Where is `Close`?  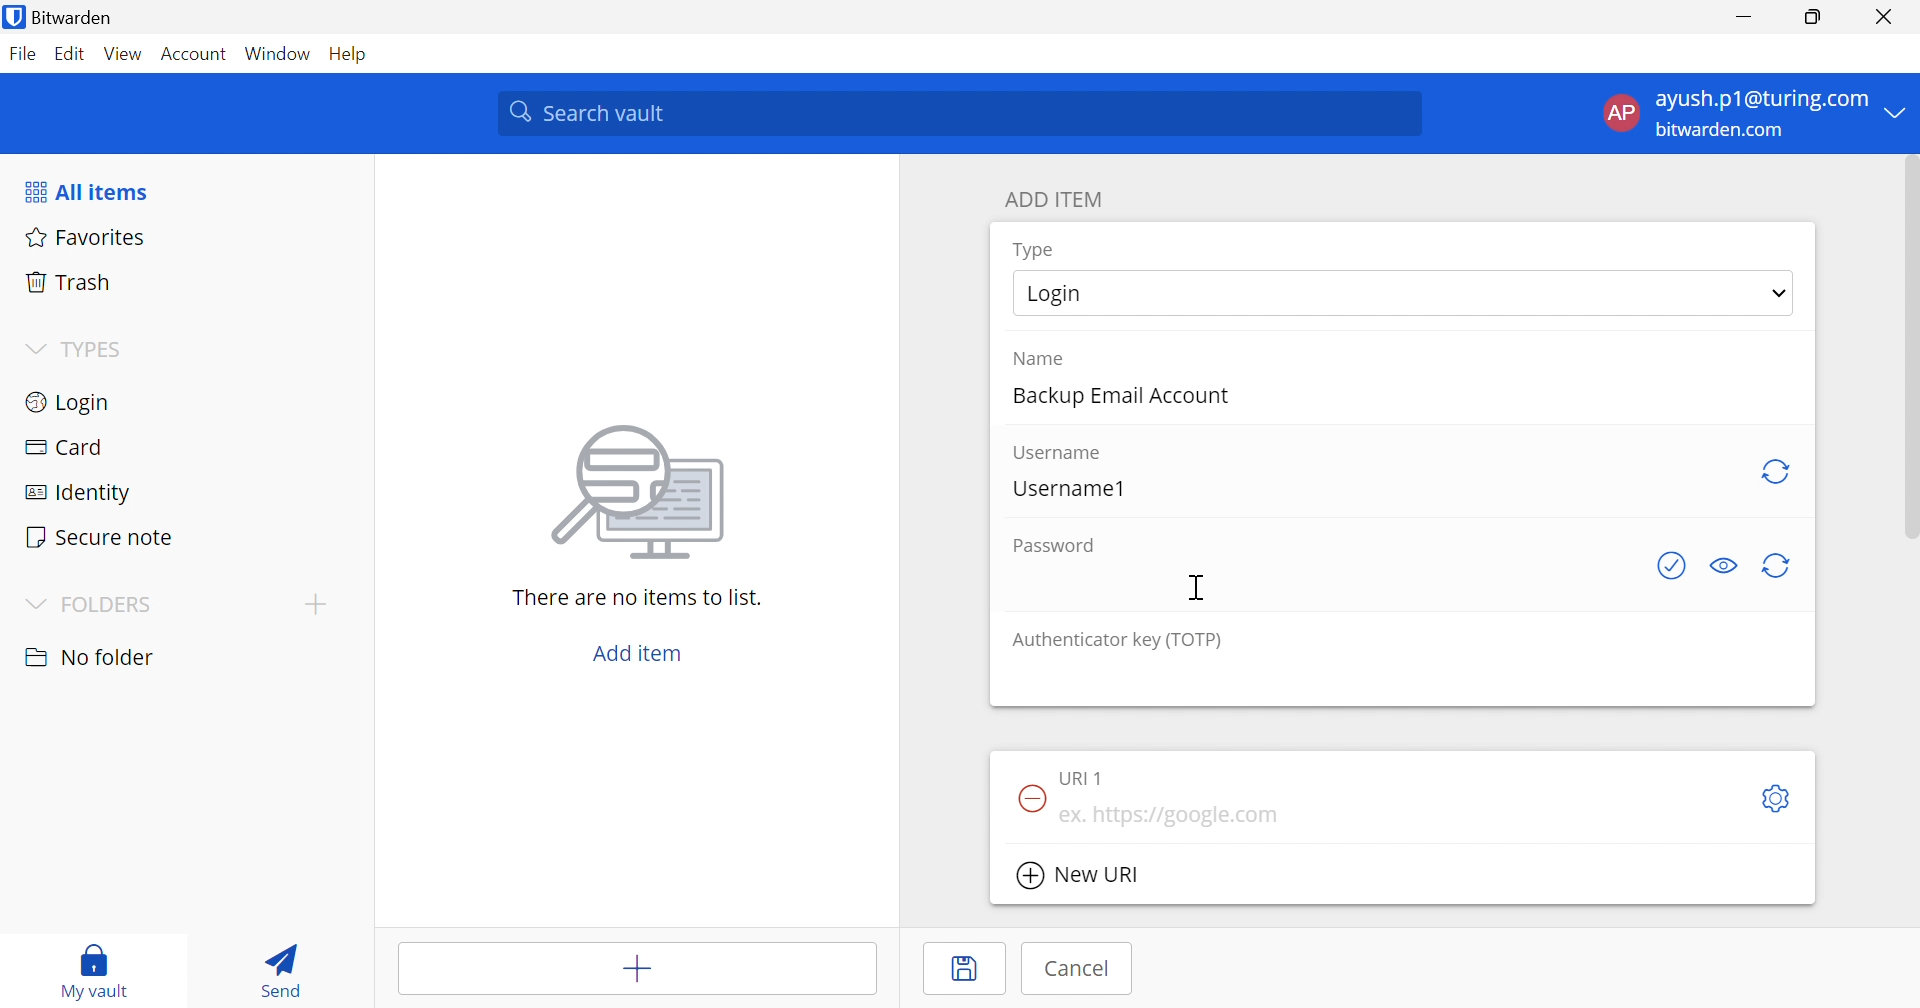
Close is located at coordinates (1884, 16).